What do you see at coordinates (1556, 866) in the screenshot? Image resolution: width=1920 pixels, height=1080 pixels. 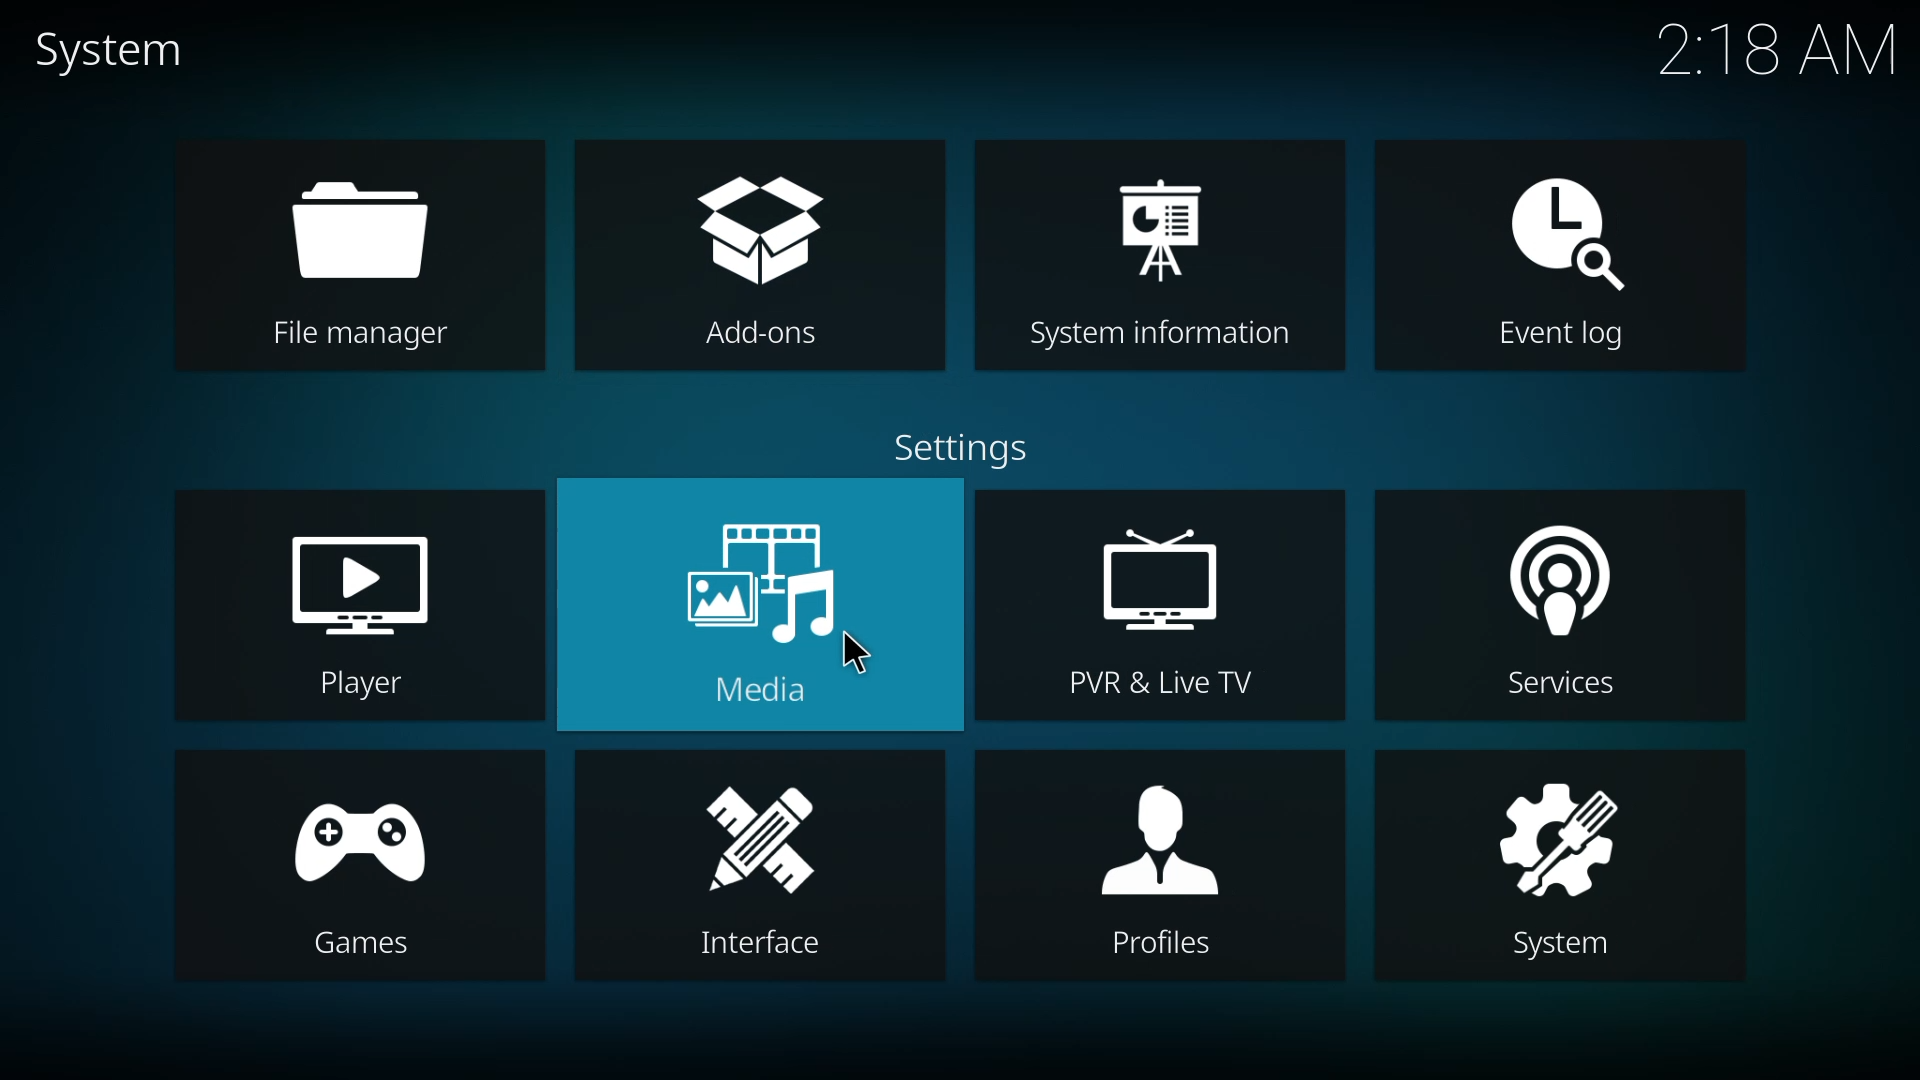 I see `system` at bounding box center [1556, 866].